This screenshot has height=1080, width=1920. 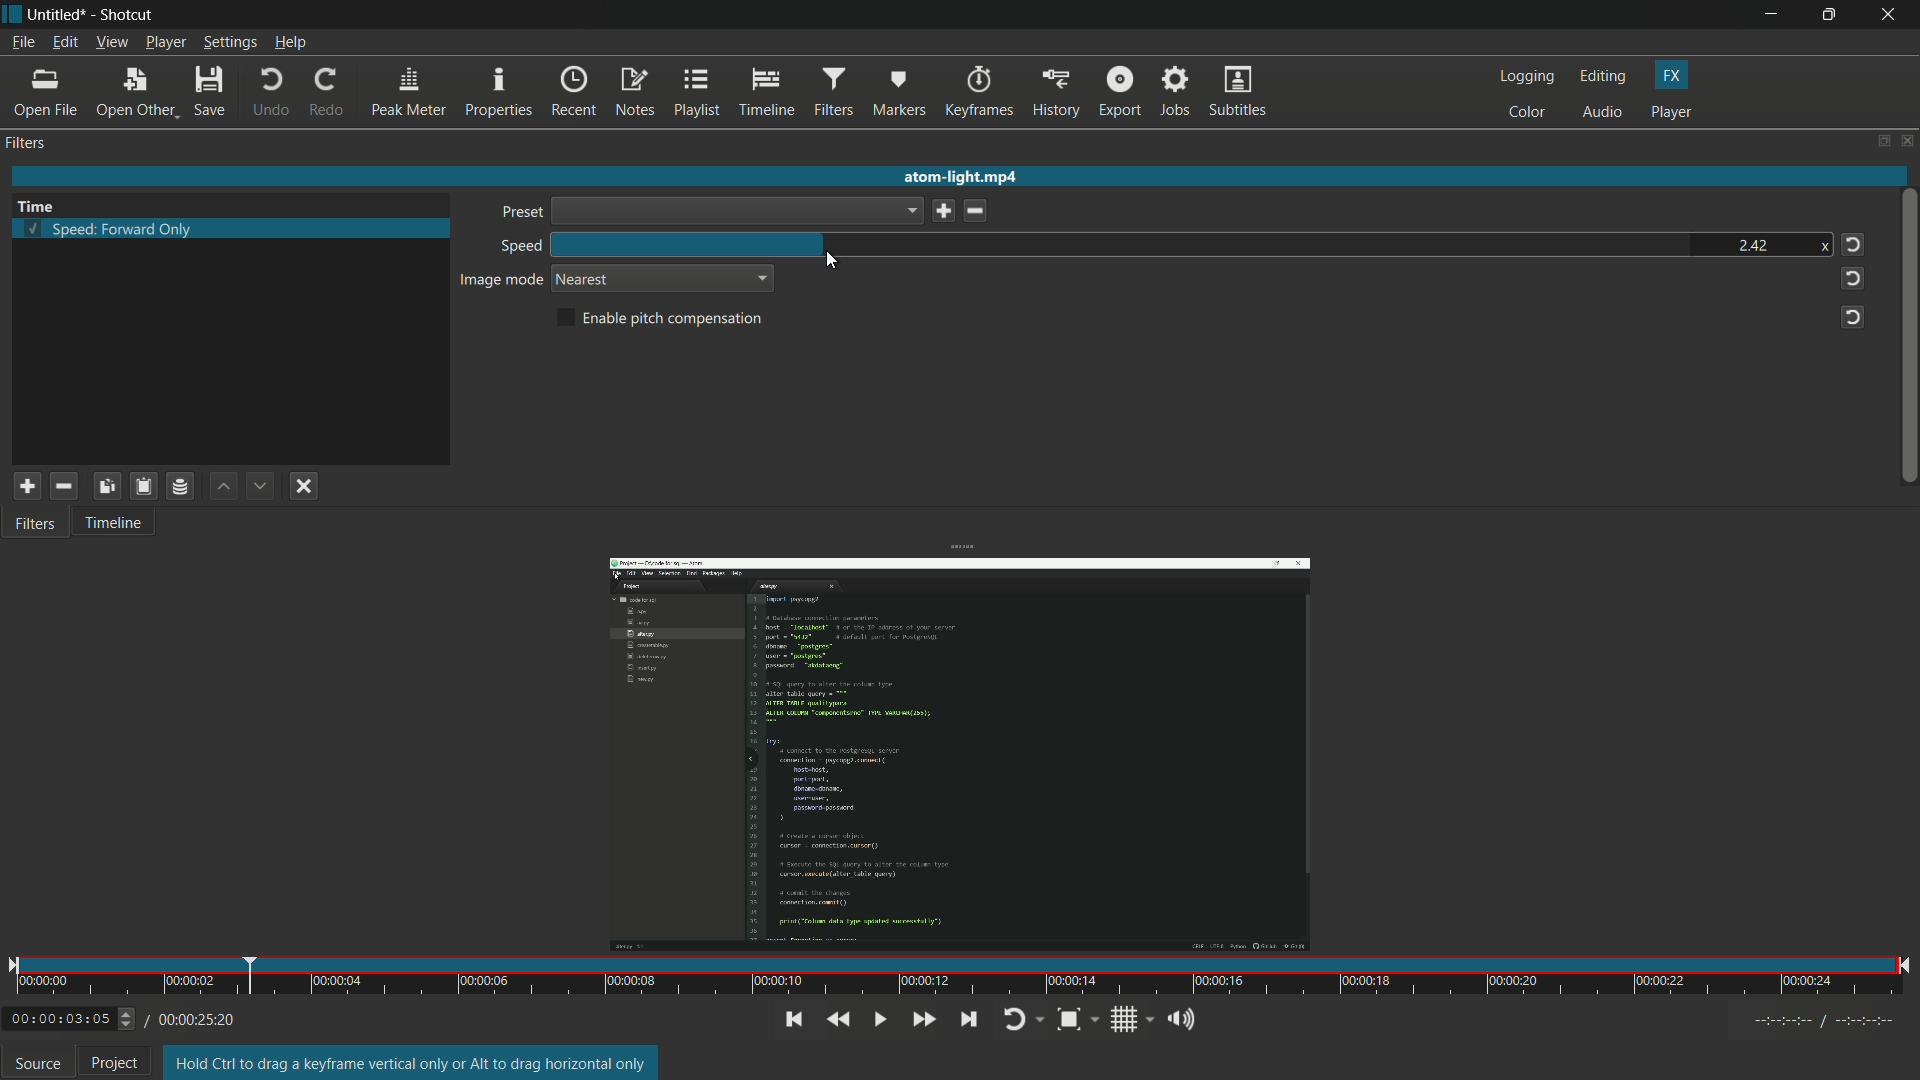 What do you see at coordinates (43, 529) in the screenshot?
I see `Filters` at bounding box center [43, 529].